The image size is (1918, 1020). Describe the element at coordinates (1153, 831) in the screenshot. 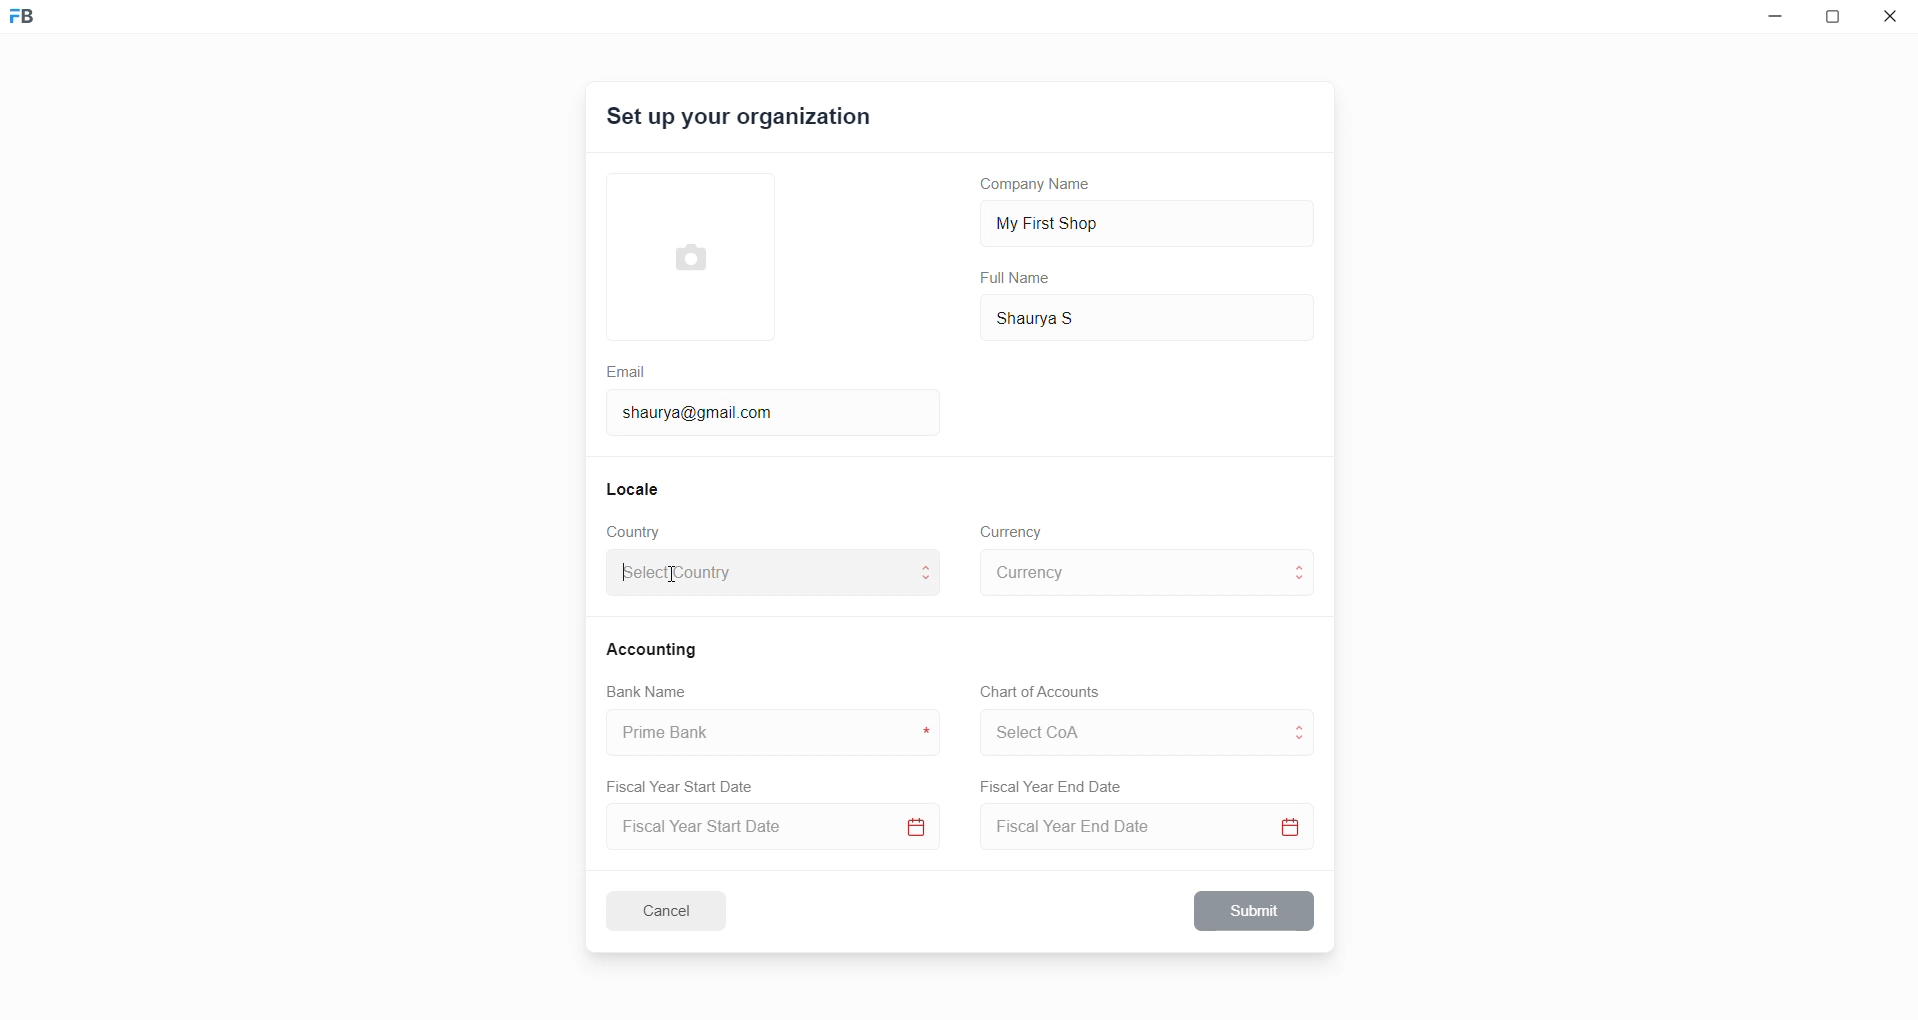

I see `Select Fiscal Year End Date` at that location.